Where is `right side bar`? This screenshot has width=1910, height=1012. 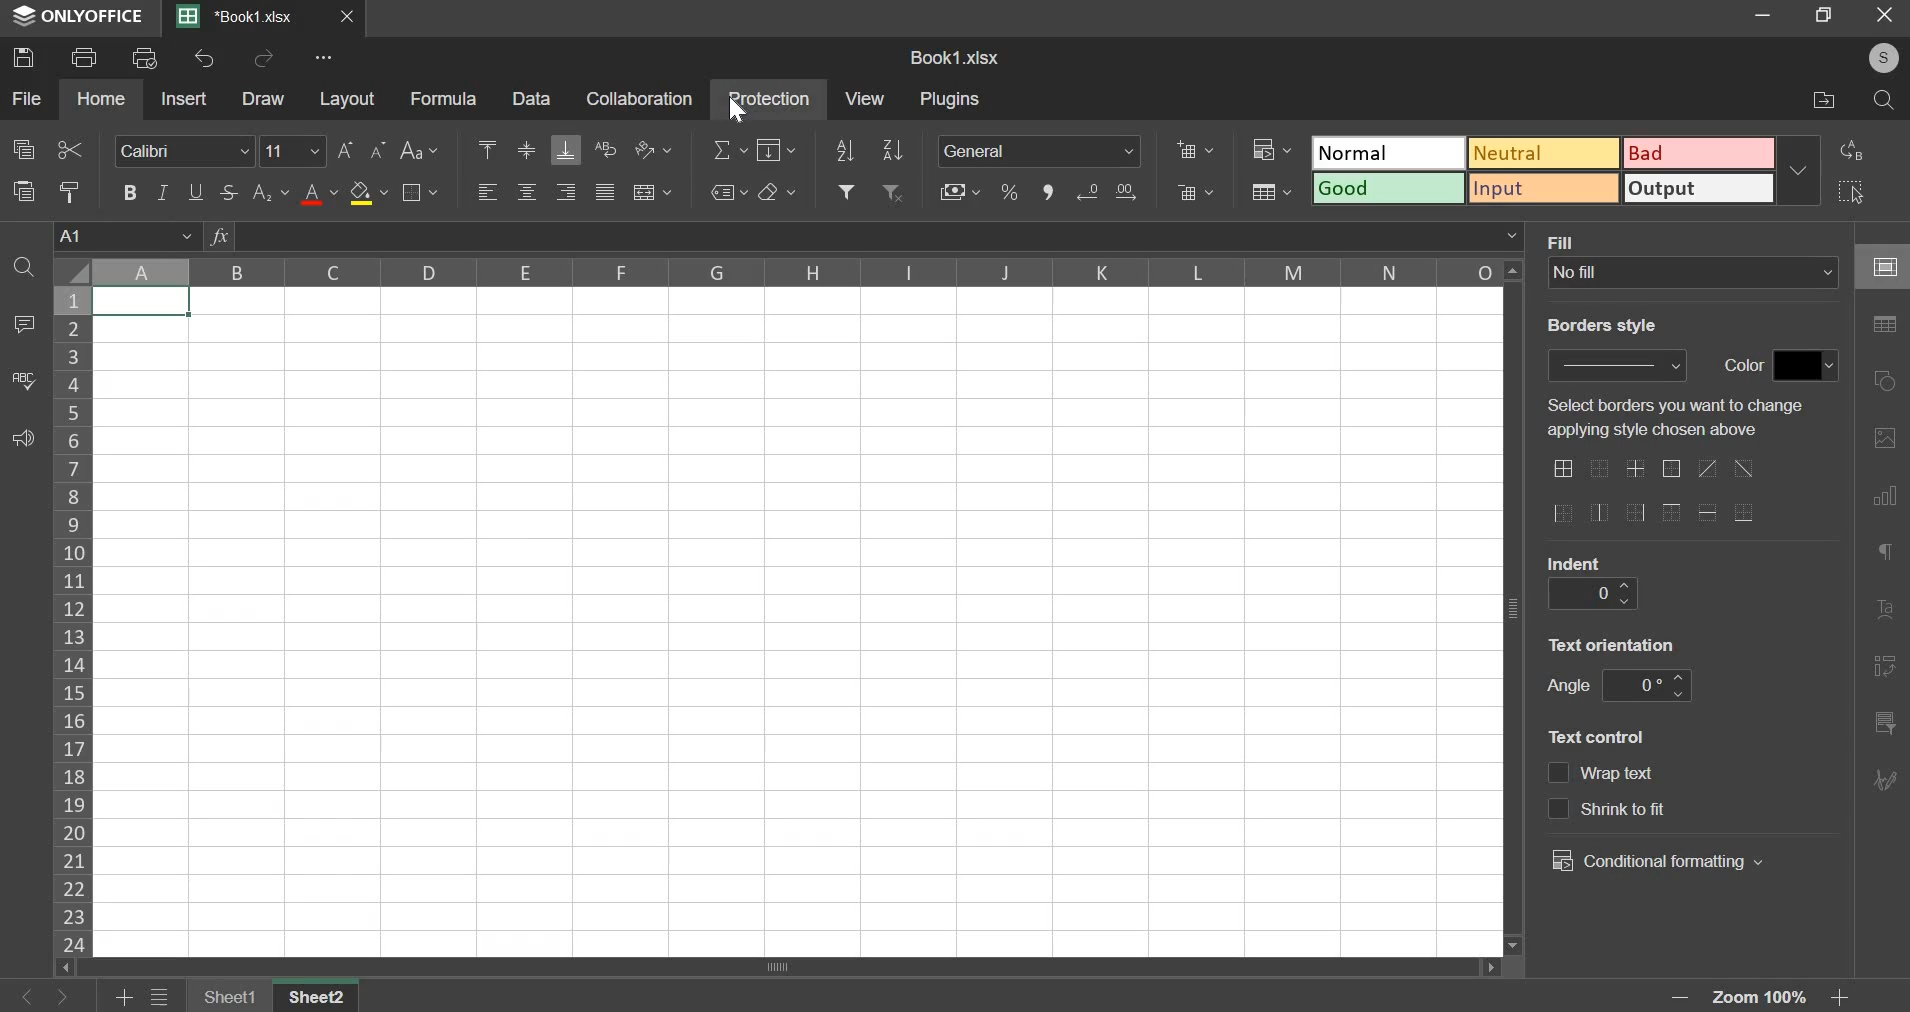
right side bar is located at coordinates (1885, 611).